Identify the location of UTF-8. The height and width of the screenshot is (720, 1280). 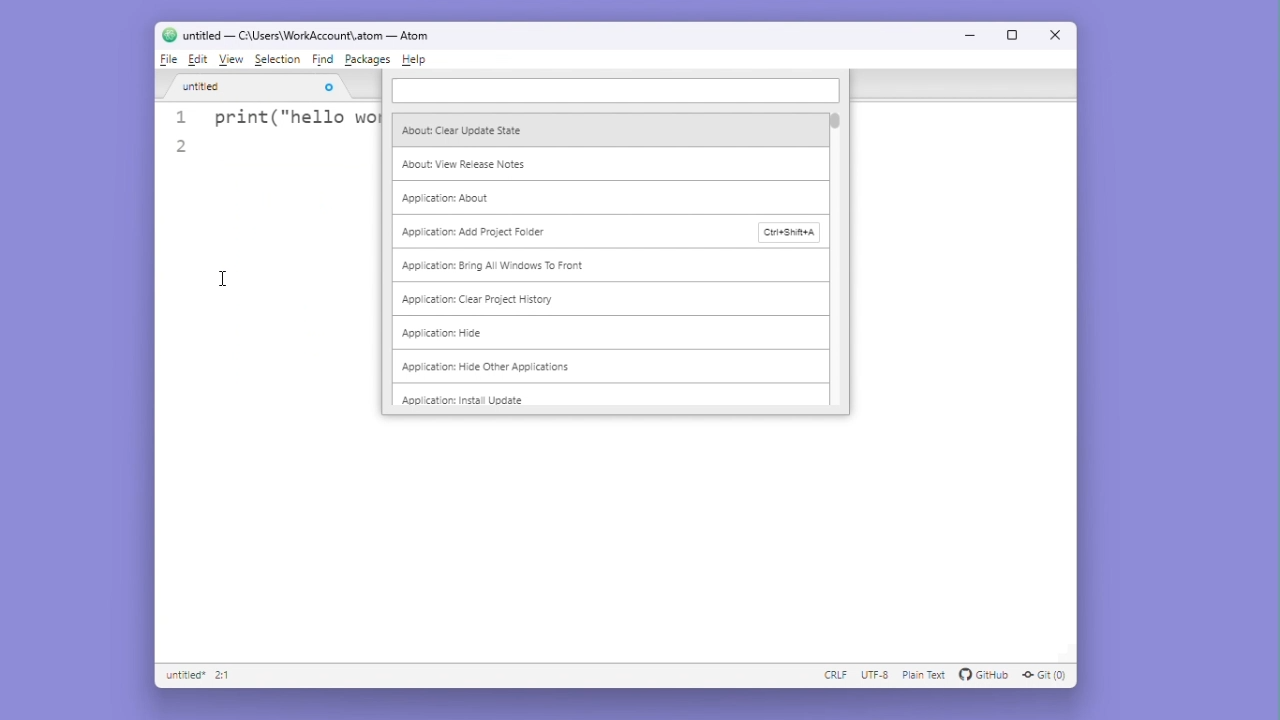
(875, 676).